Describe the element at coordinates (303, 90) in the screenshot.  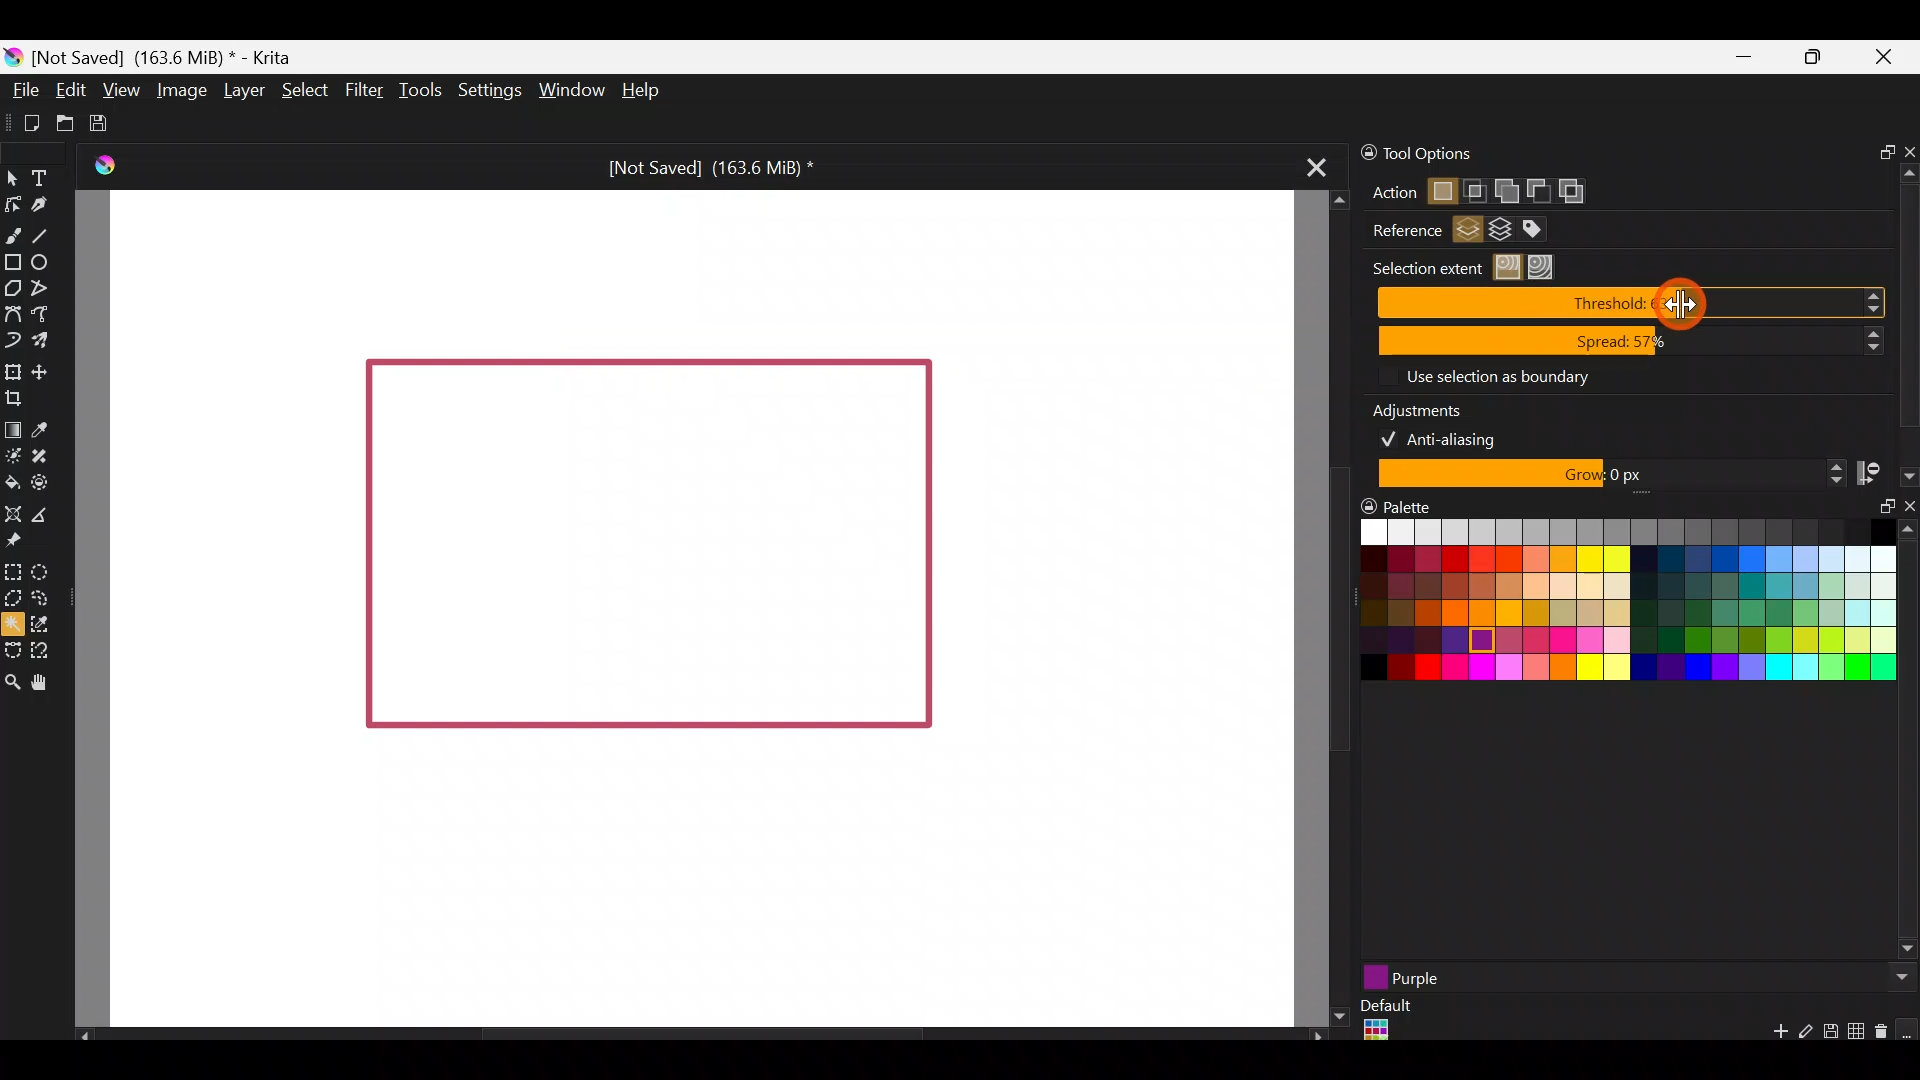
I see `Select` at that location.